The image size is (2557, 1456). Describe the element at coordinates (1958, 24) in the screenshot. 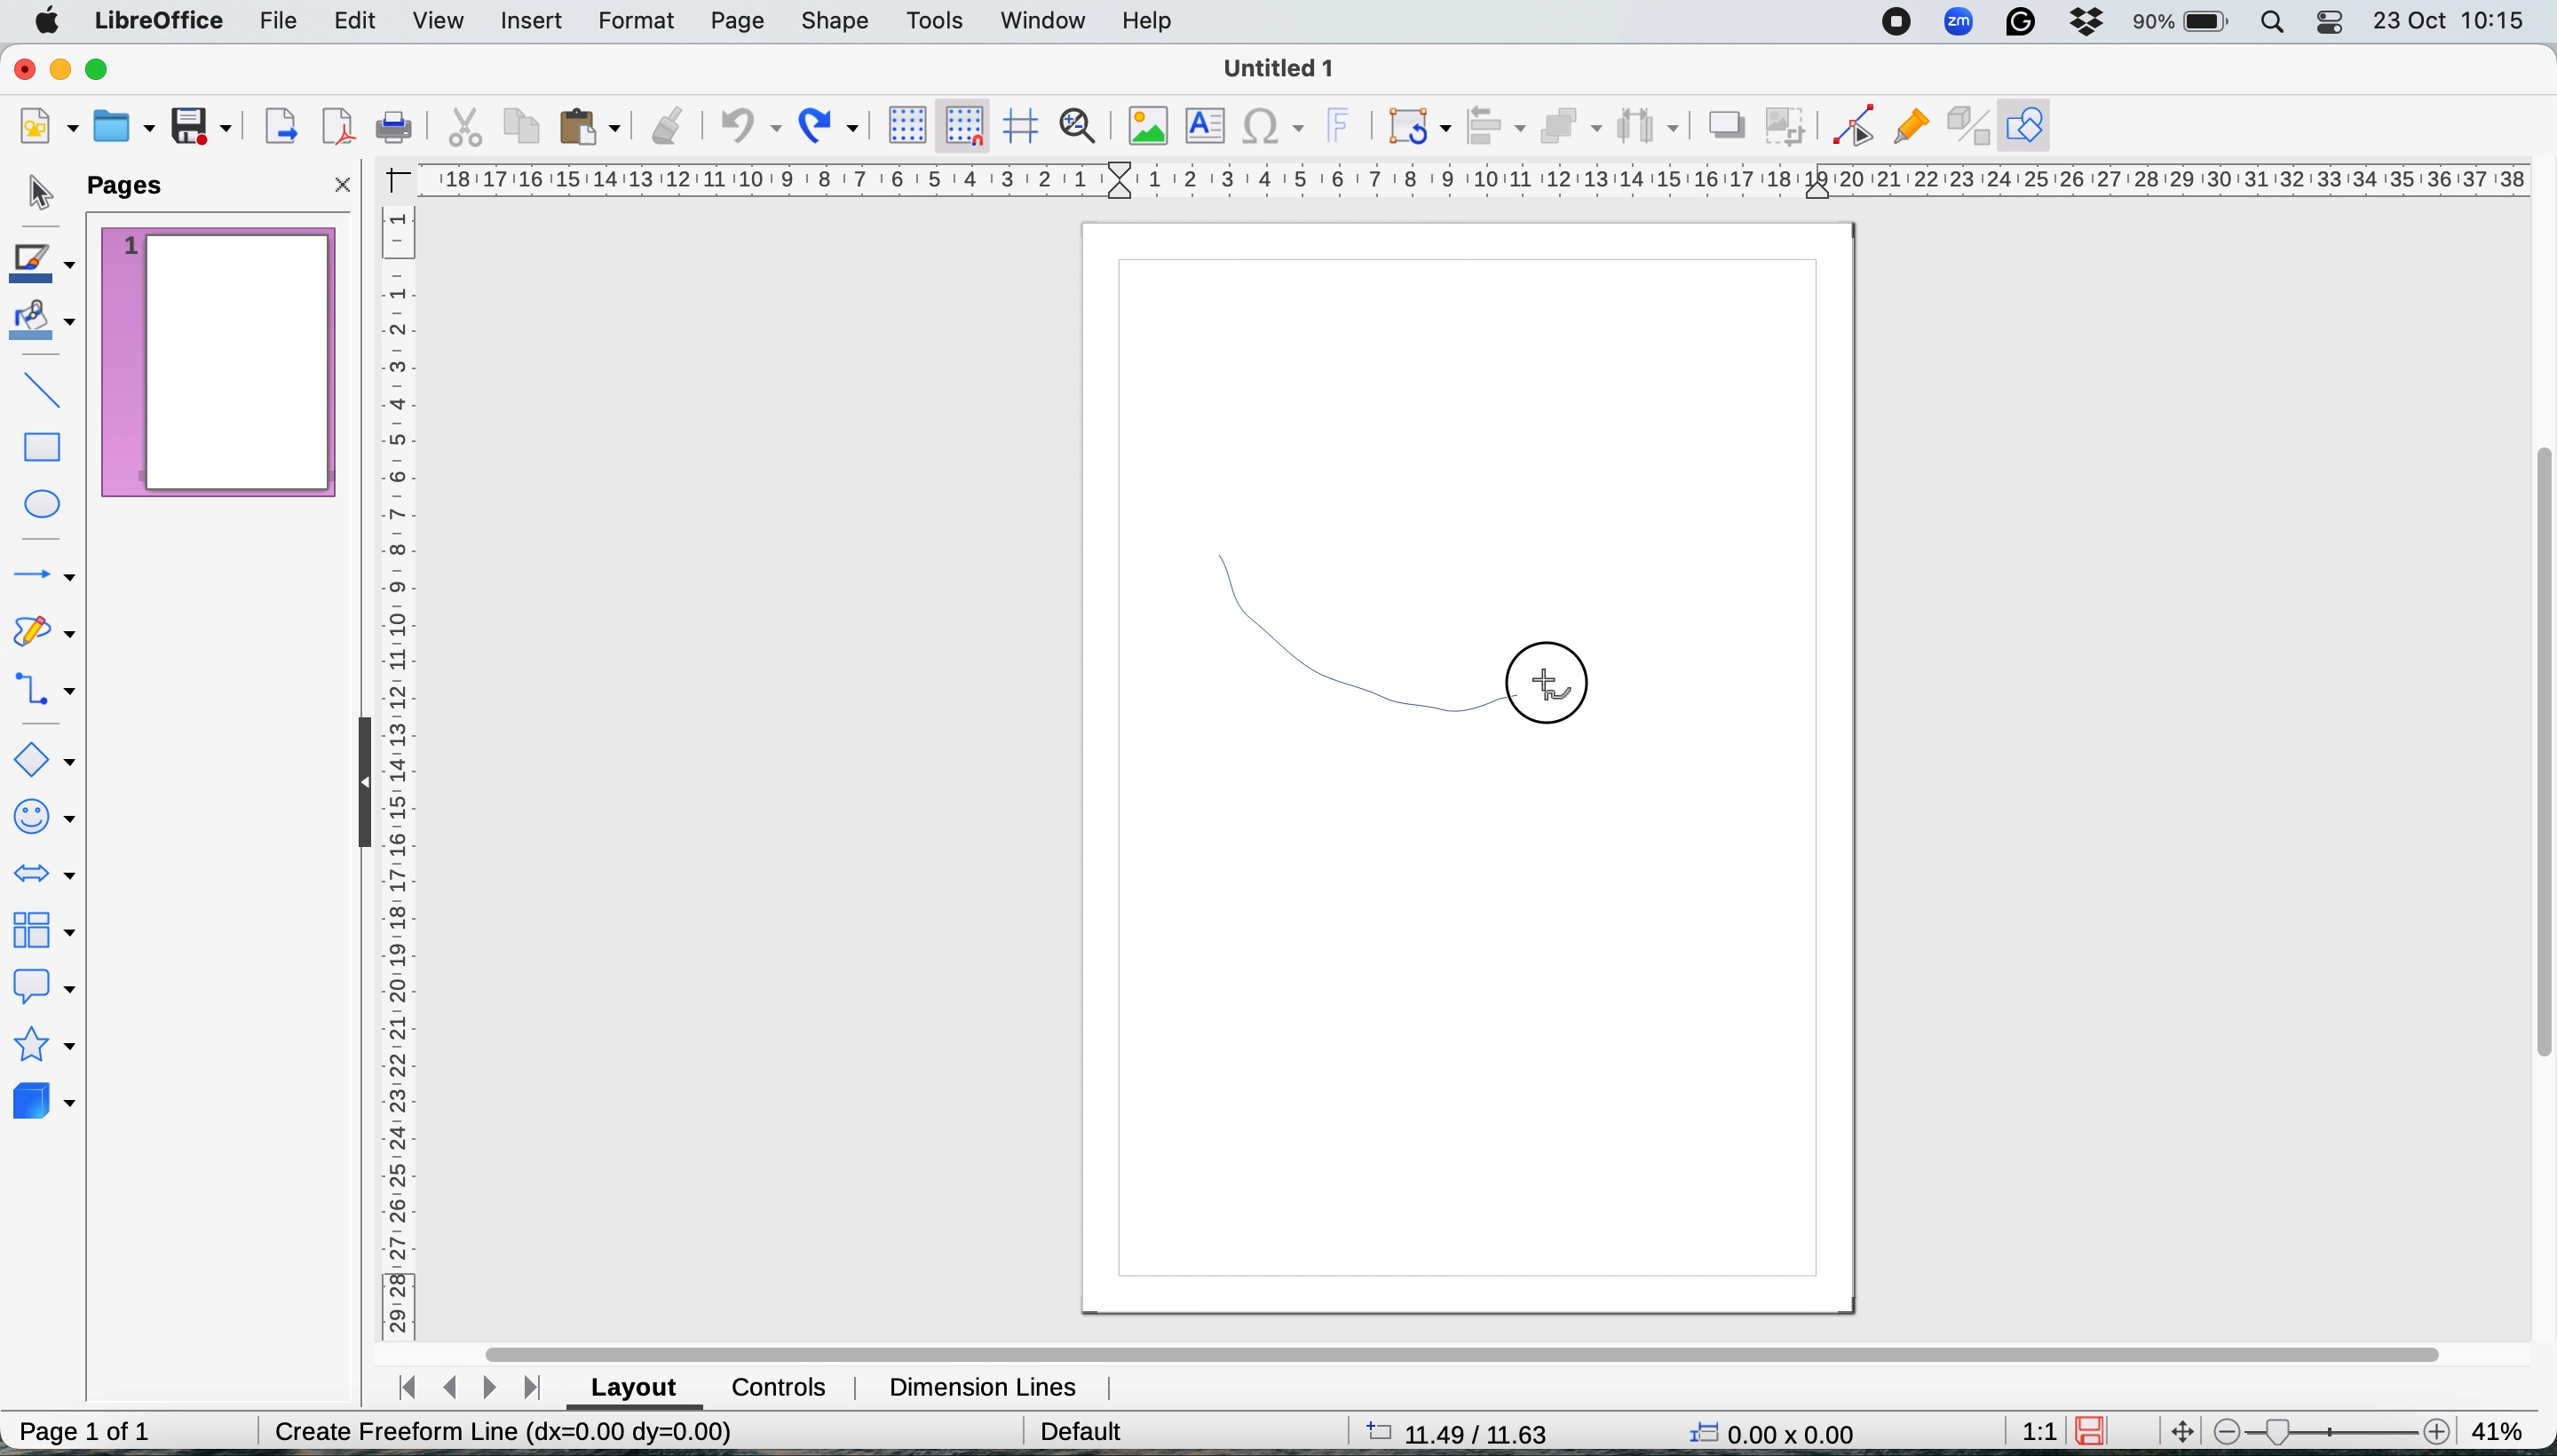

I see `zoom` at that location.